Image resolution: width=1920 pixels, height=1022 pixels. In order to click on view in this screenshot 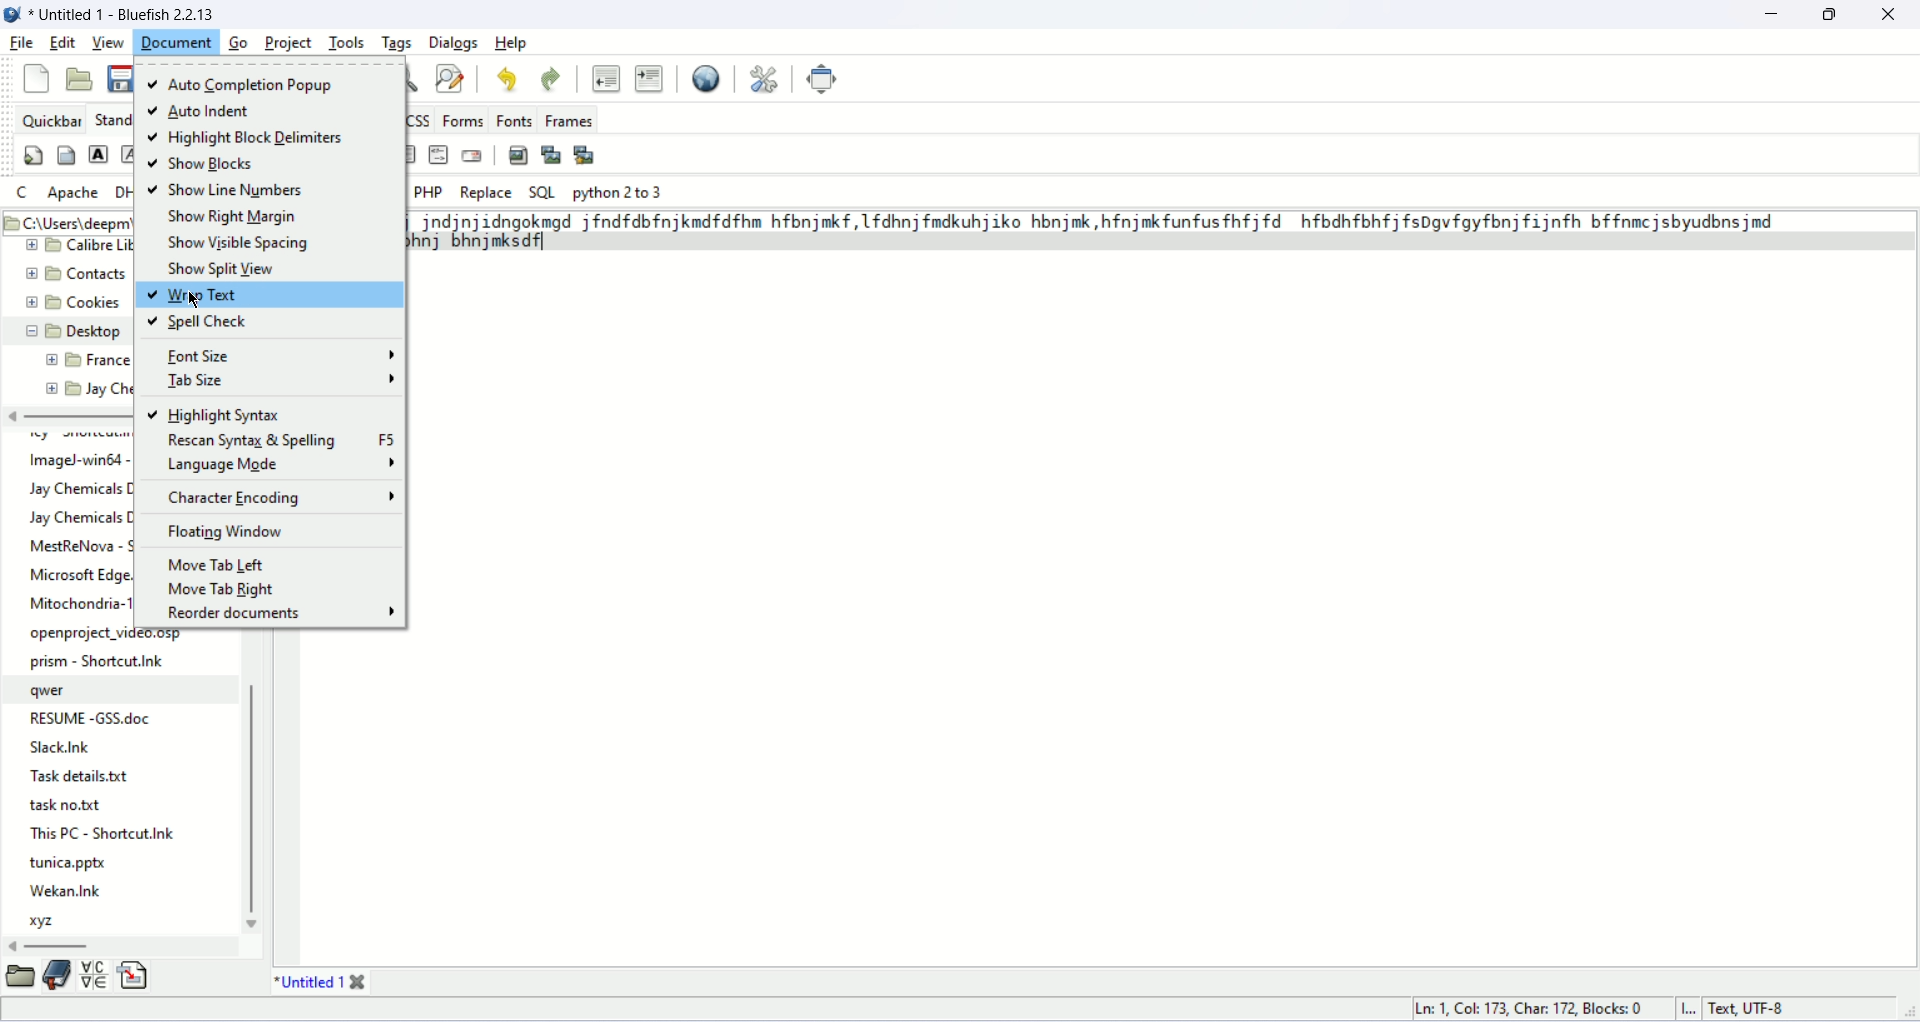, I will do `click(109, 41)`.